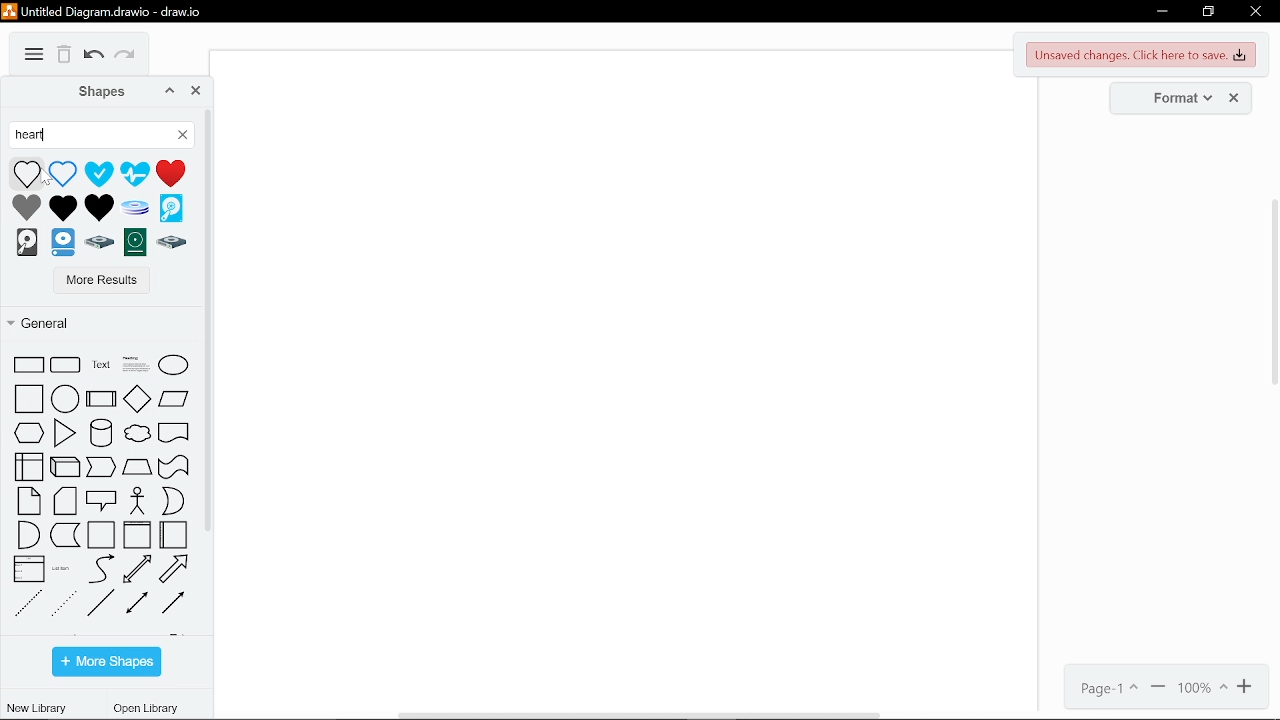  What do you see at coordinates (142, 499) in the screenshot?
I see `actor` at bounding box center [142, 499].